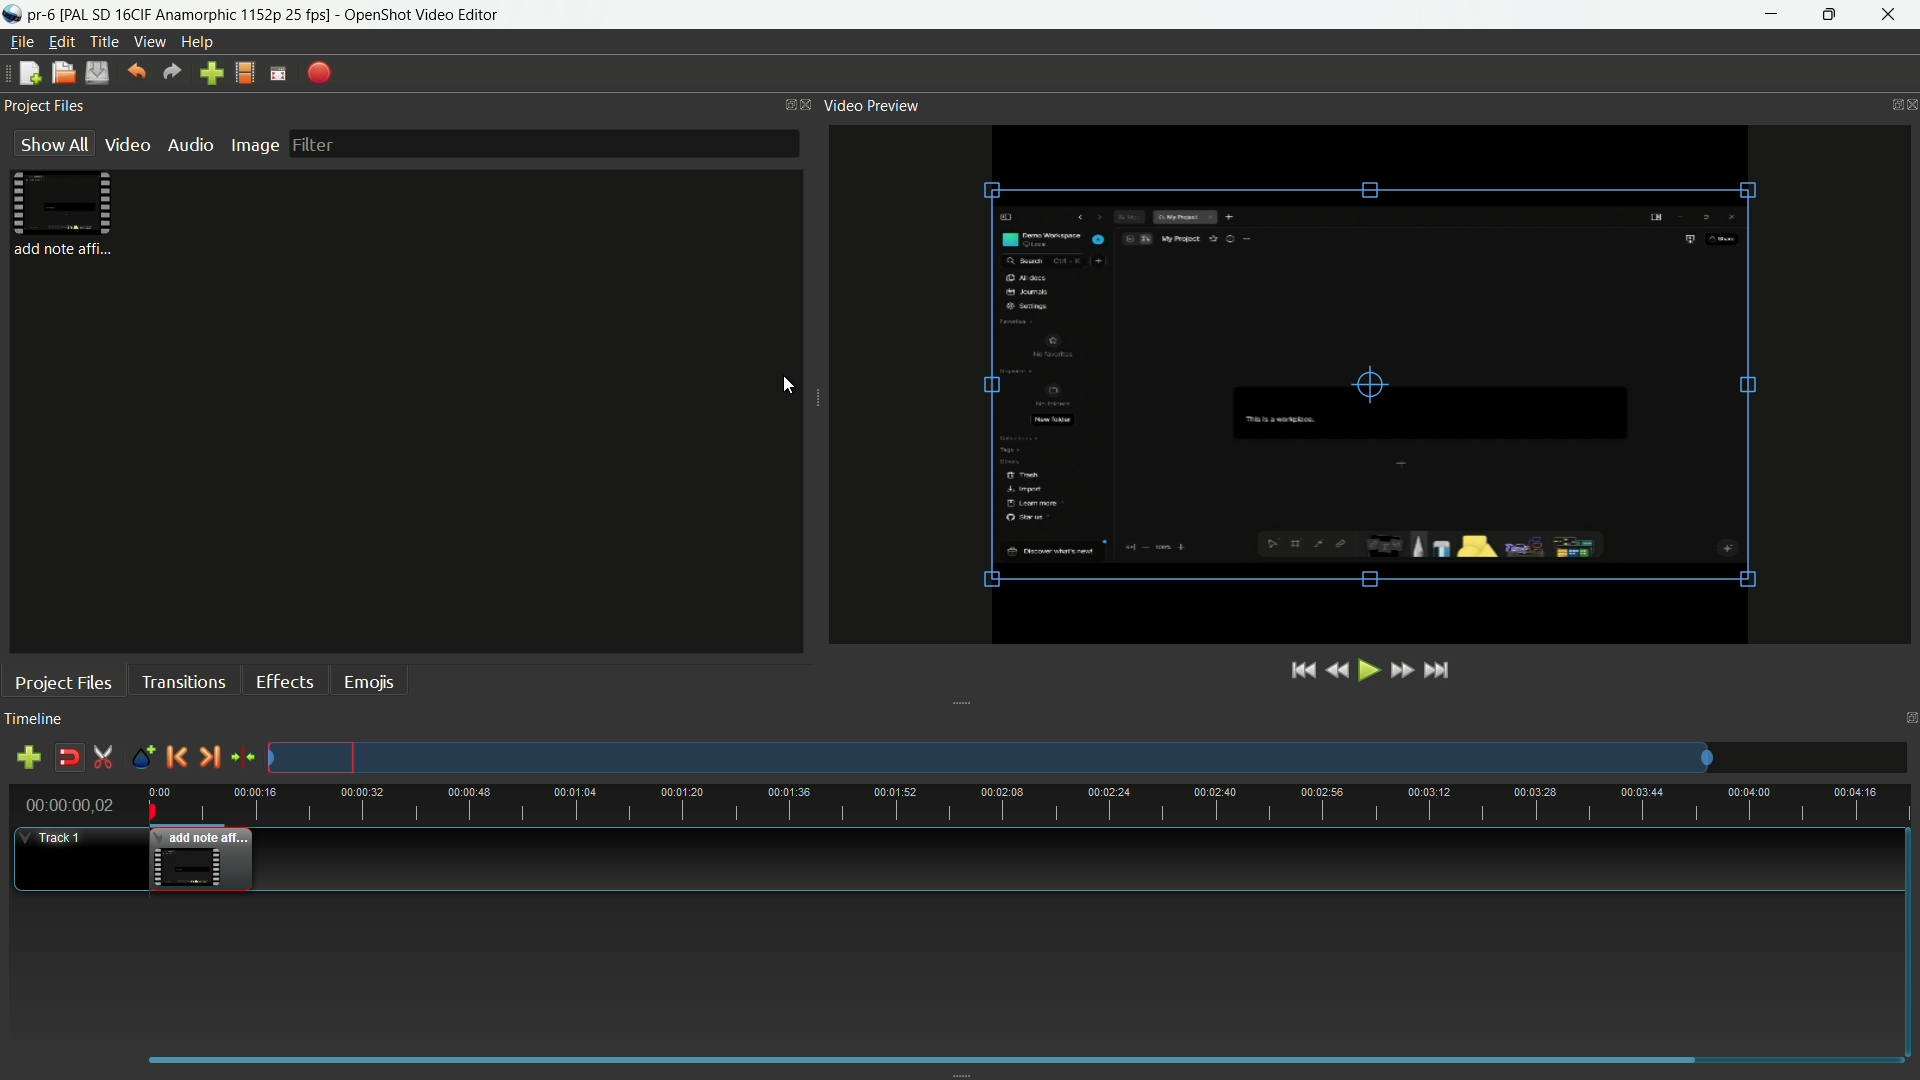 The width and height of the screenshot is (1920, 1080). I want to click on create marker, so click(142, 758).